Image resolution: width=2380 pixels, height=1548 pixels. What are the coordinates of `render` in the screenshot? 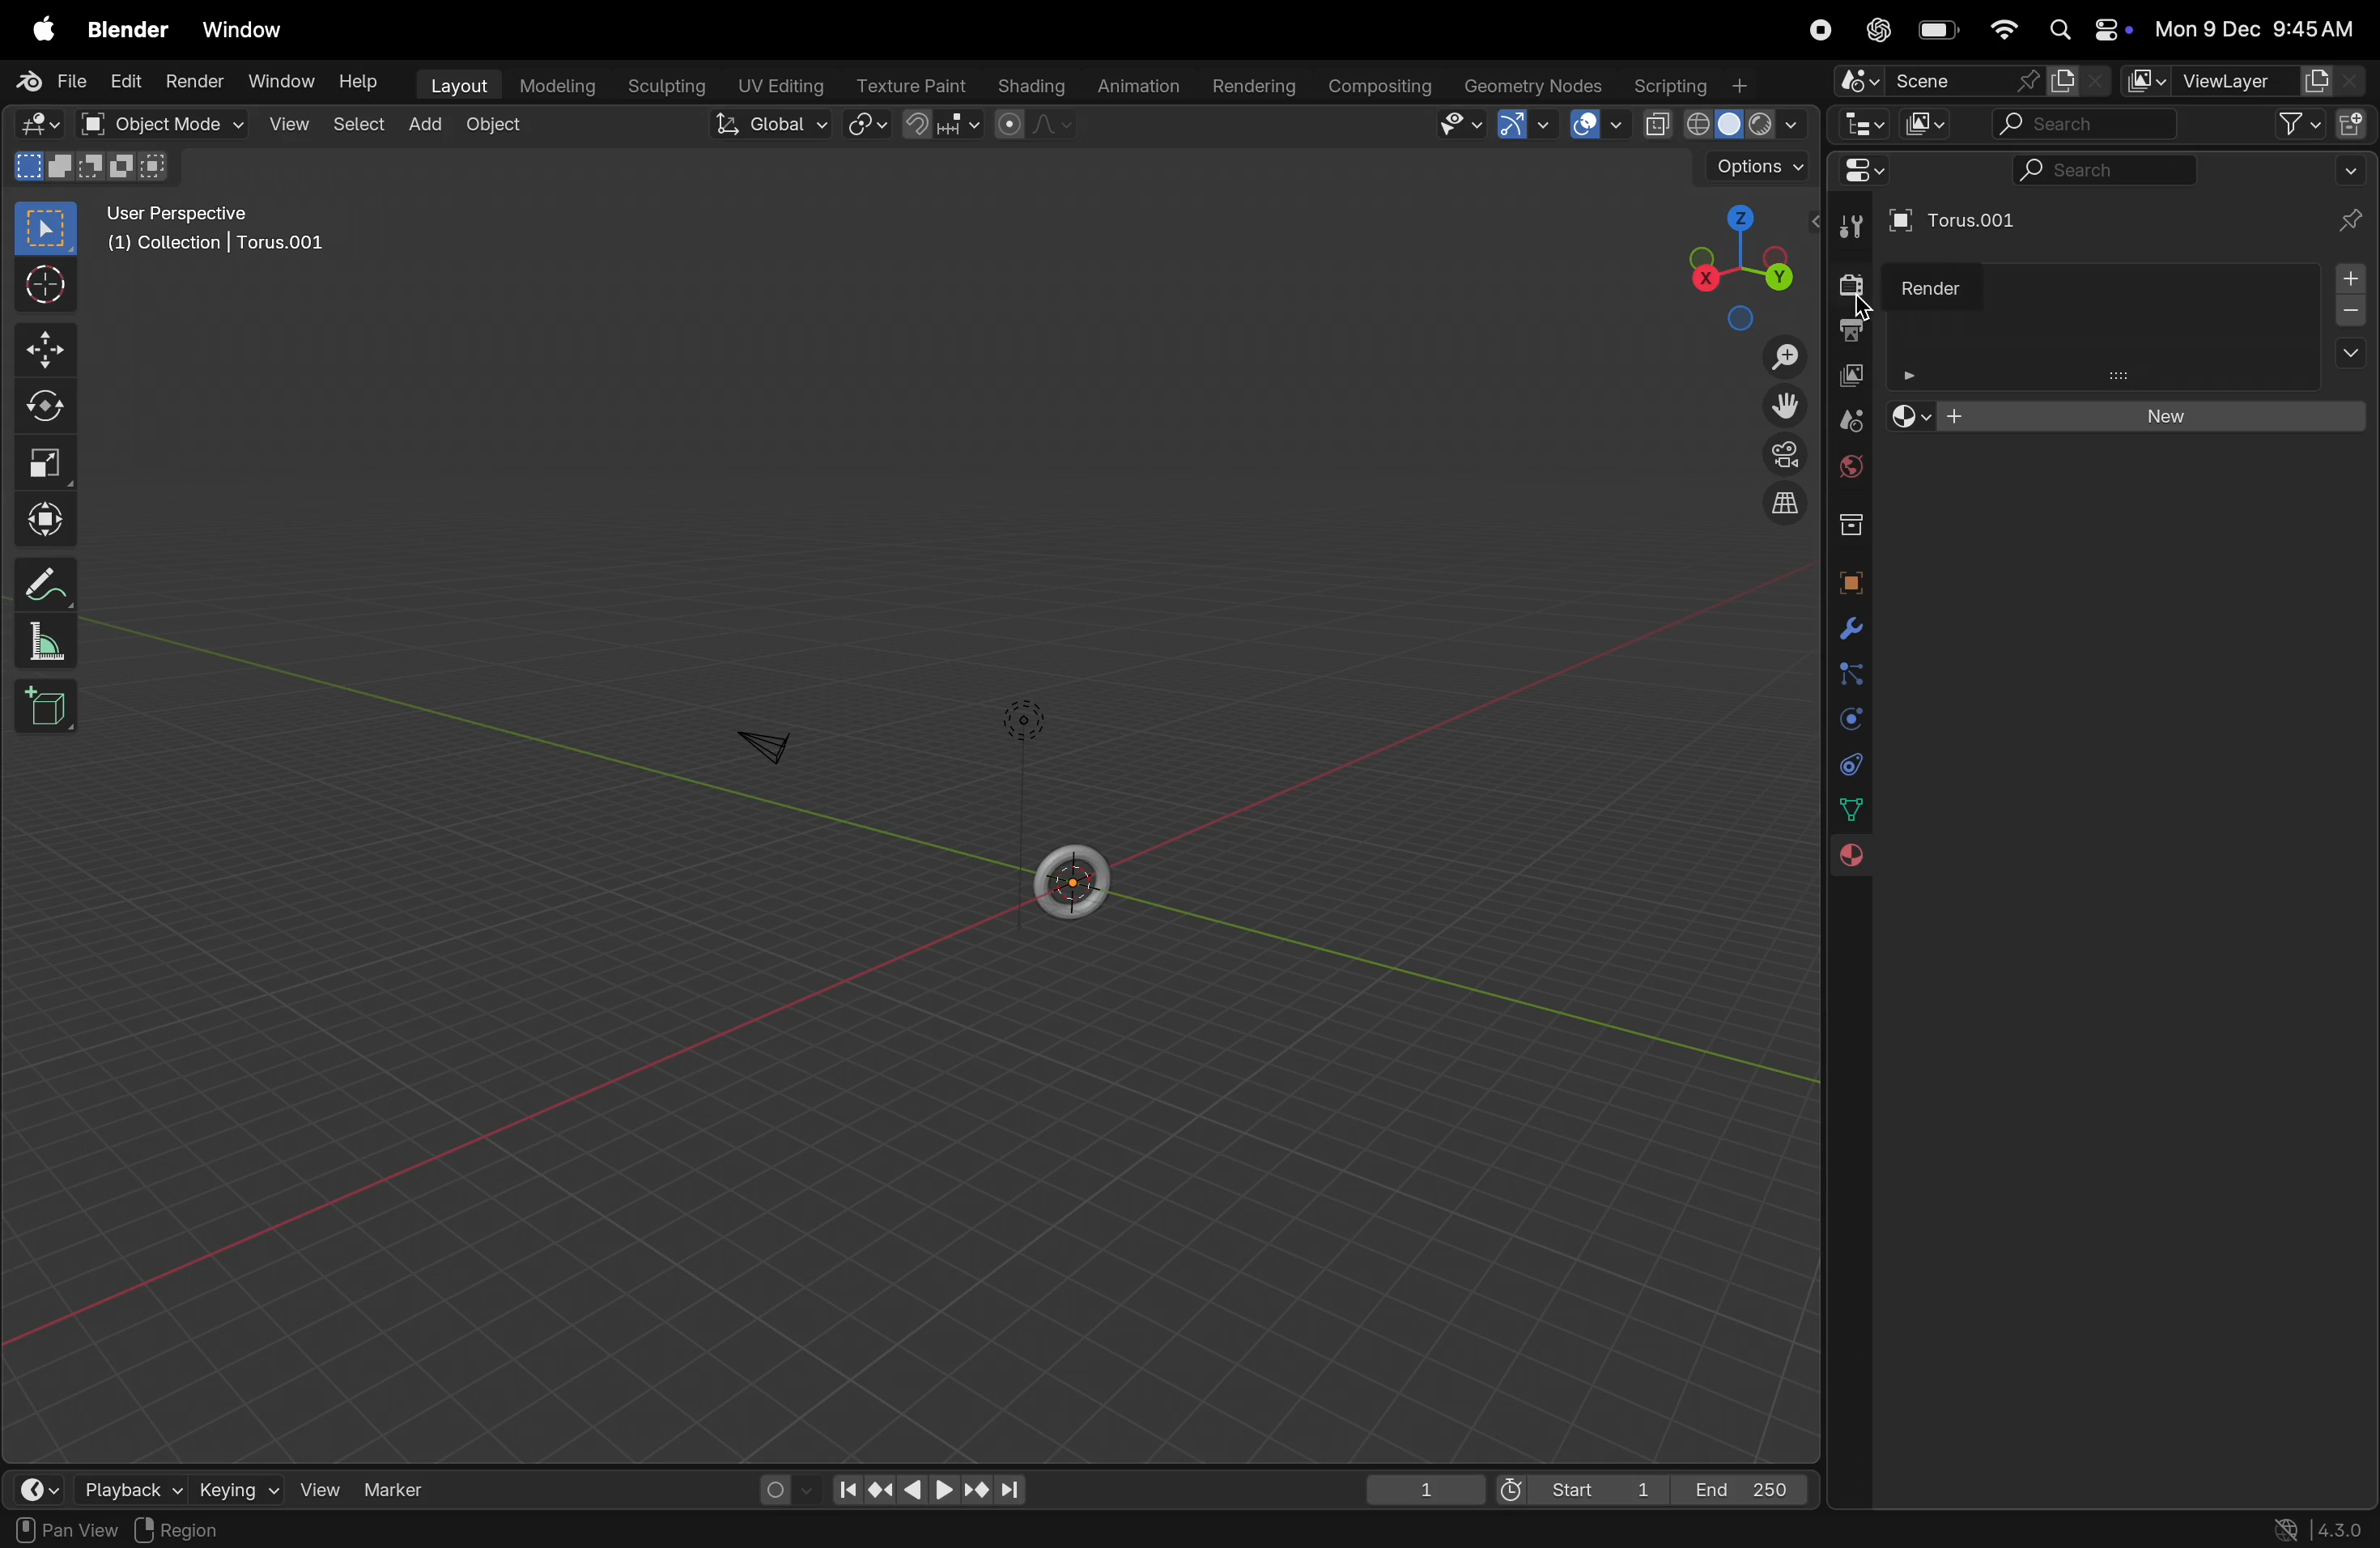 It's located at (1844, 282).